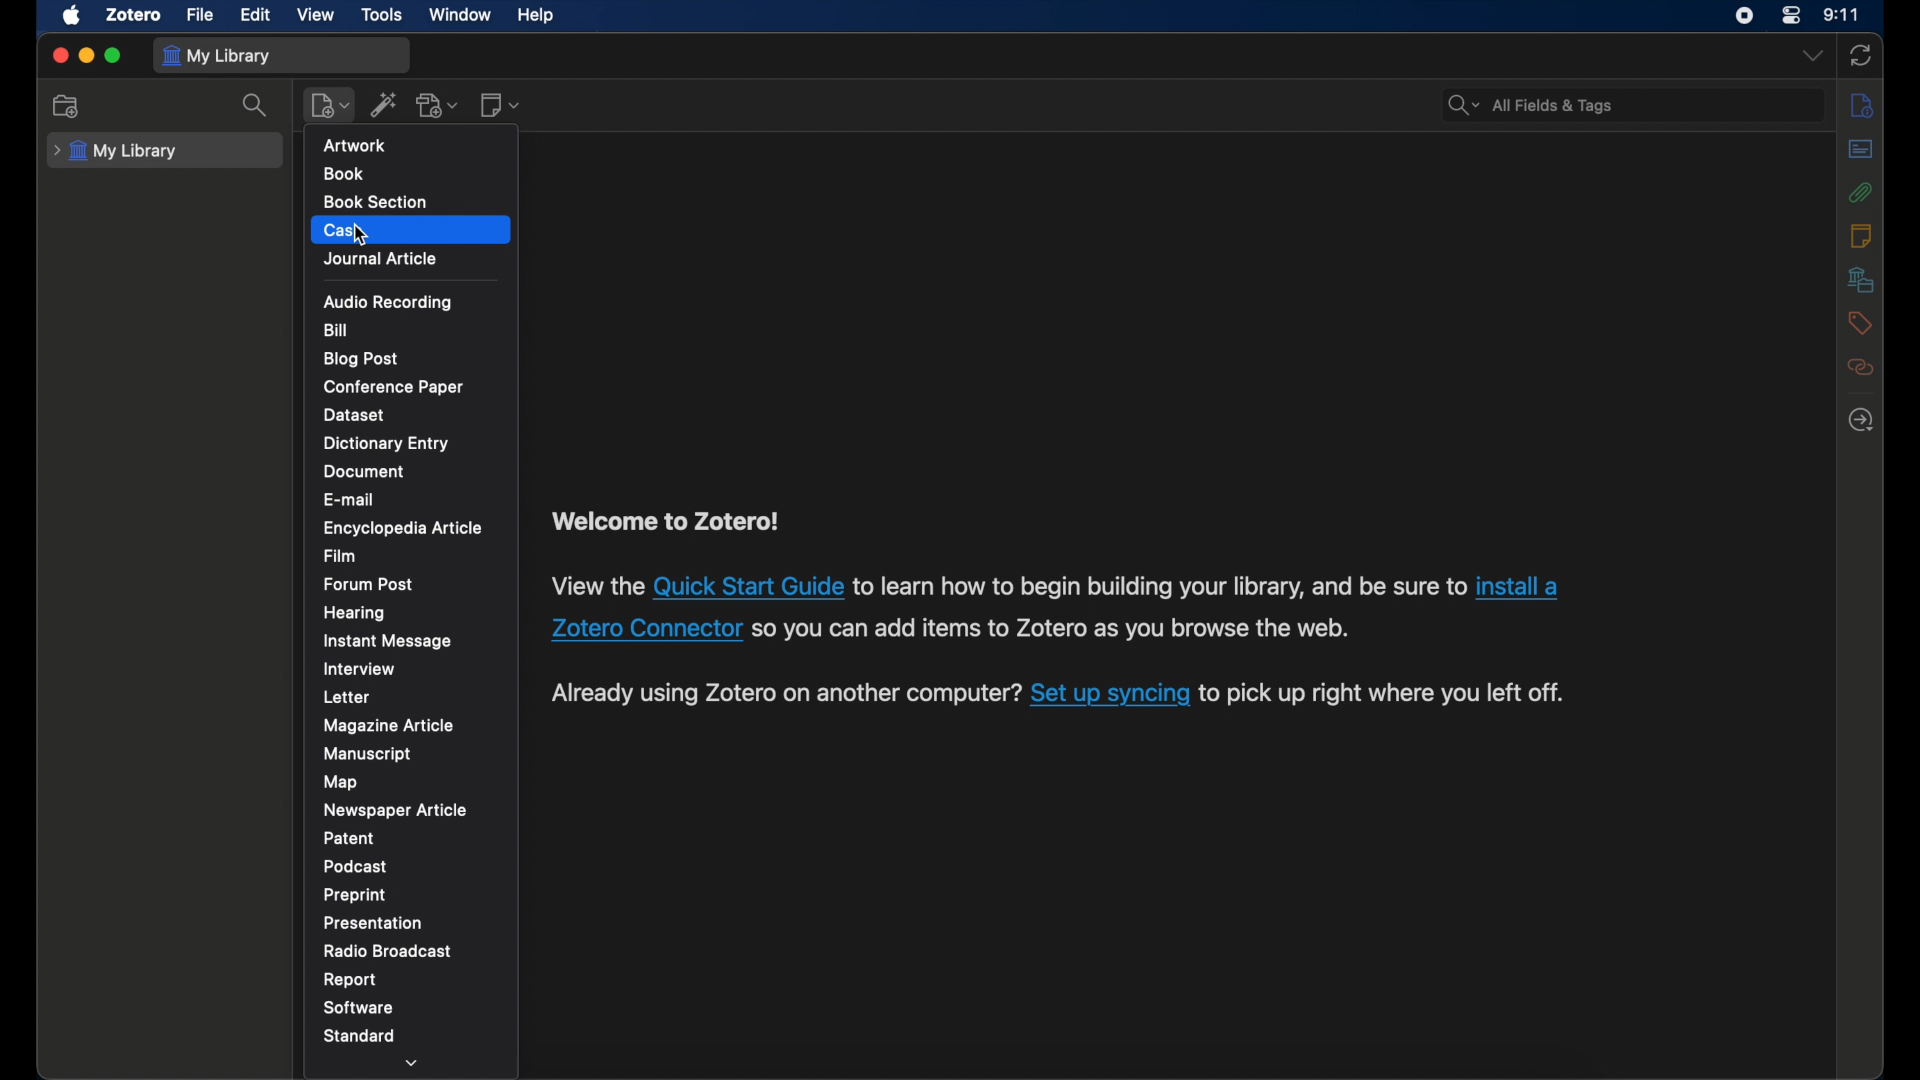  What do you see at coordinates (349, 980) in the screenshot?
I see `report` at bounding box center [349, 980].